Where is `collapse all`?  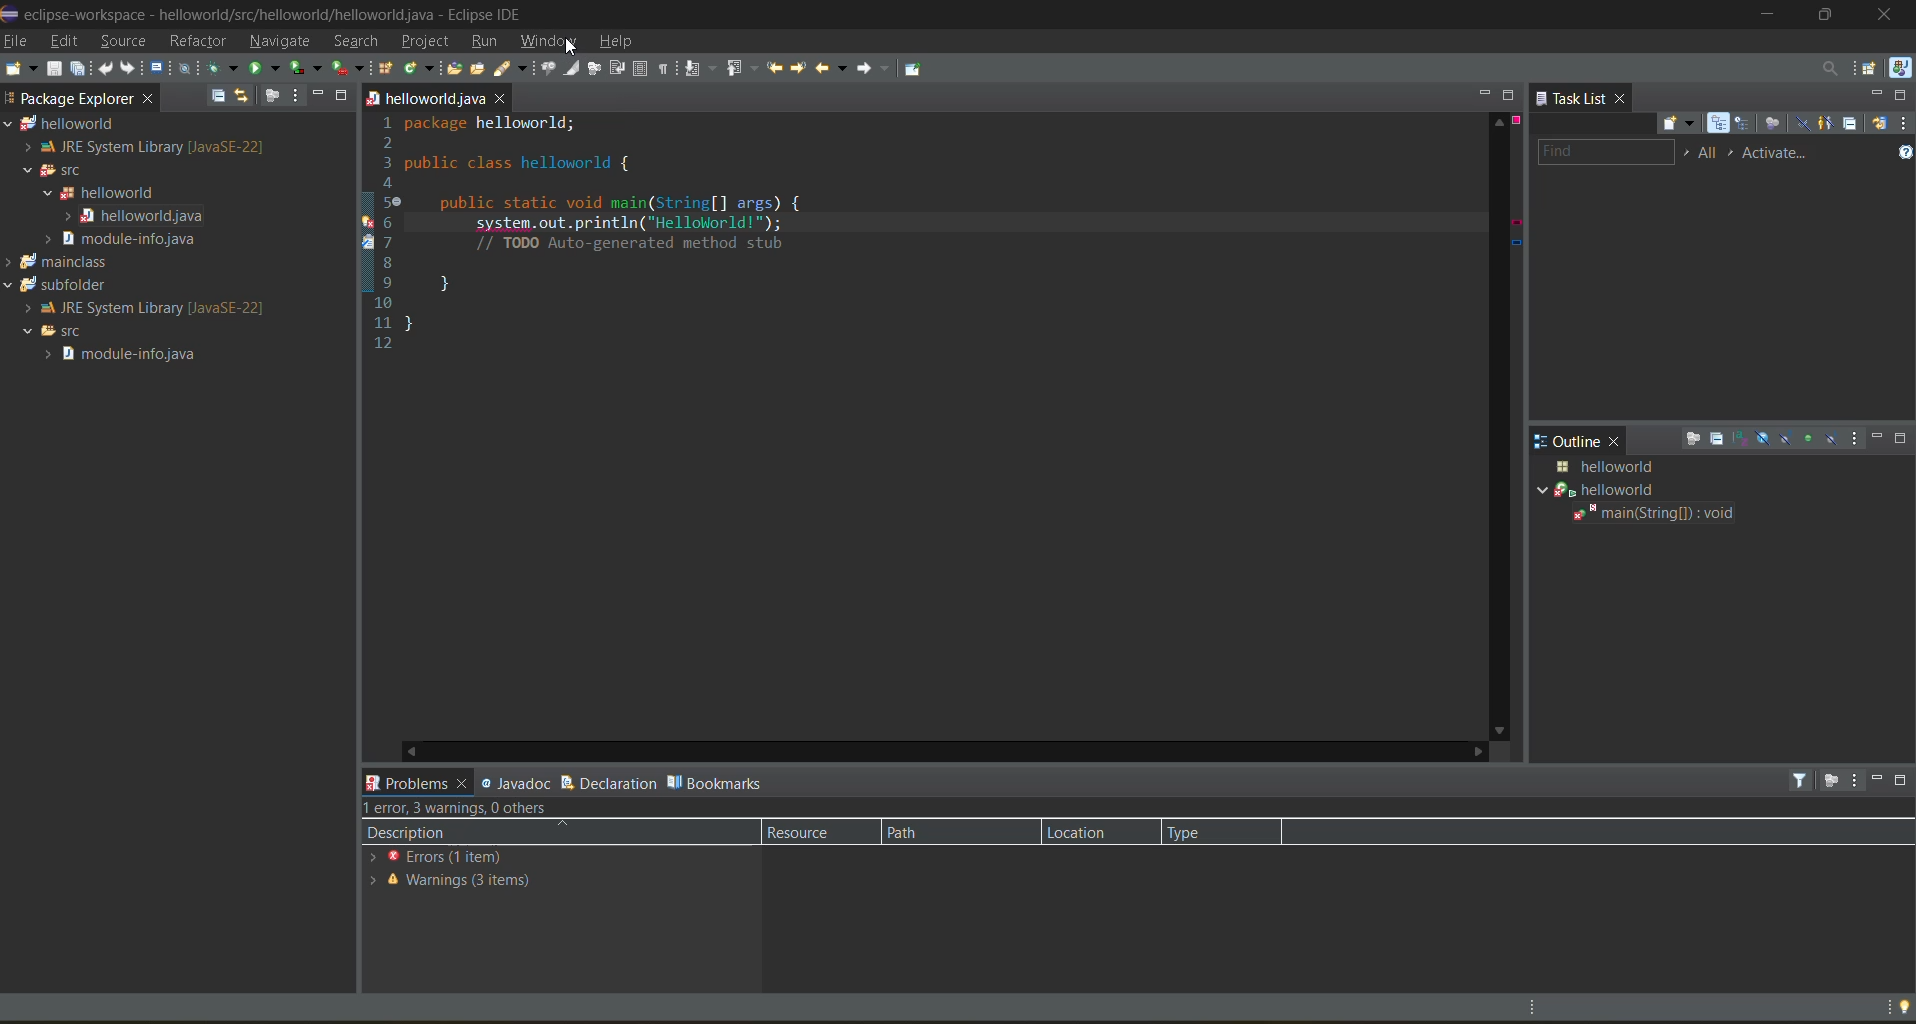 collapse all is located at coordinates (218, 98).